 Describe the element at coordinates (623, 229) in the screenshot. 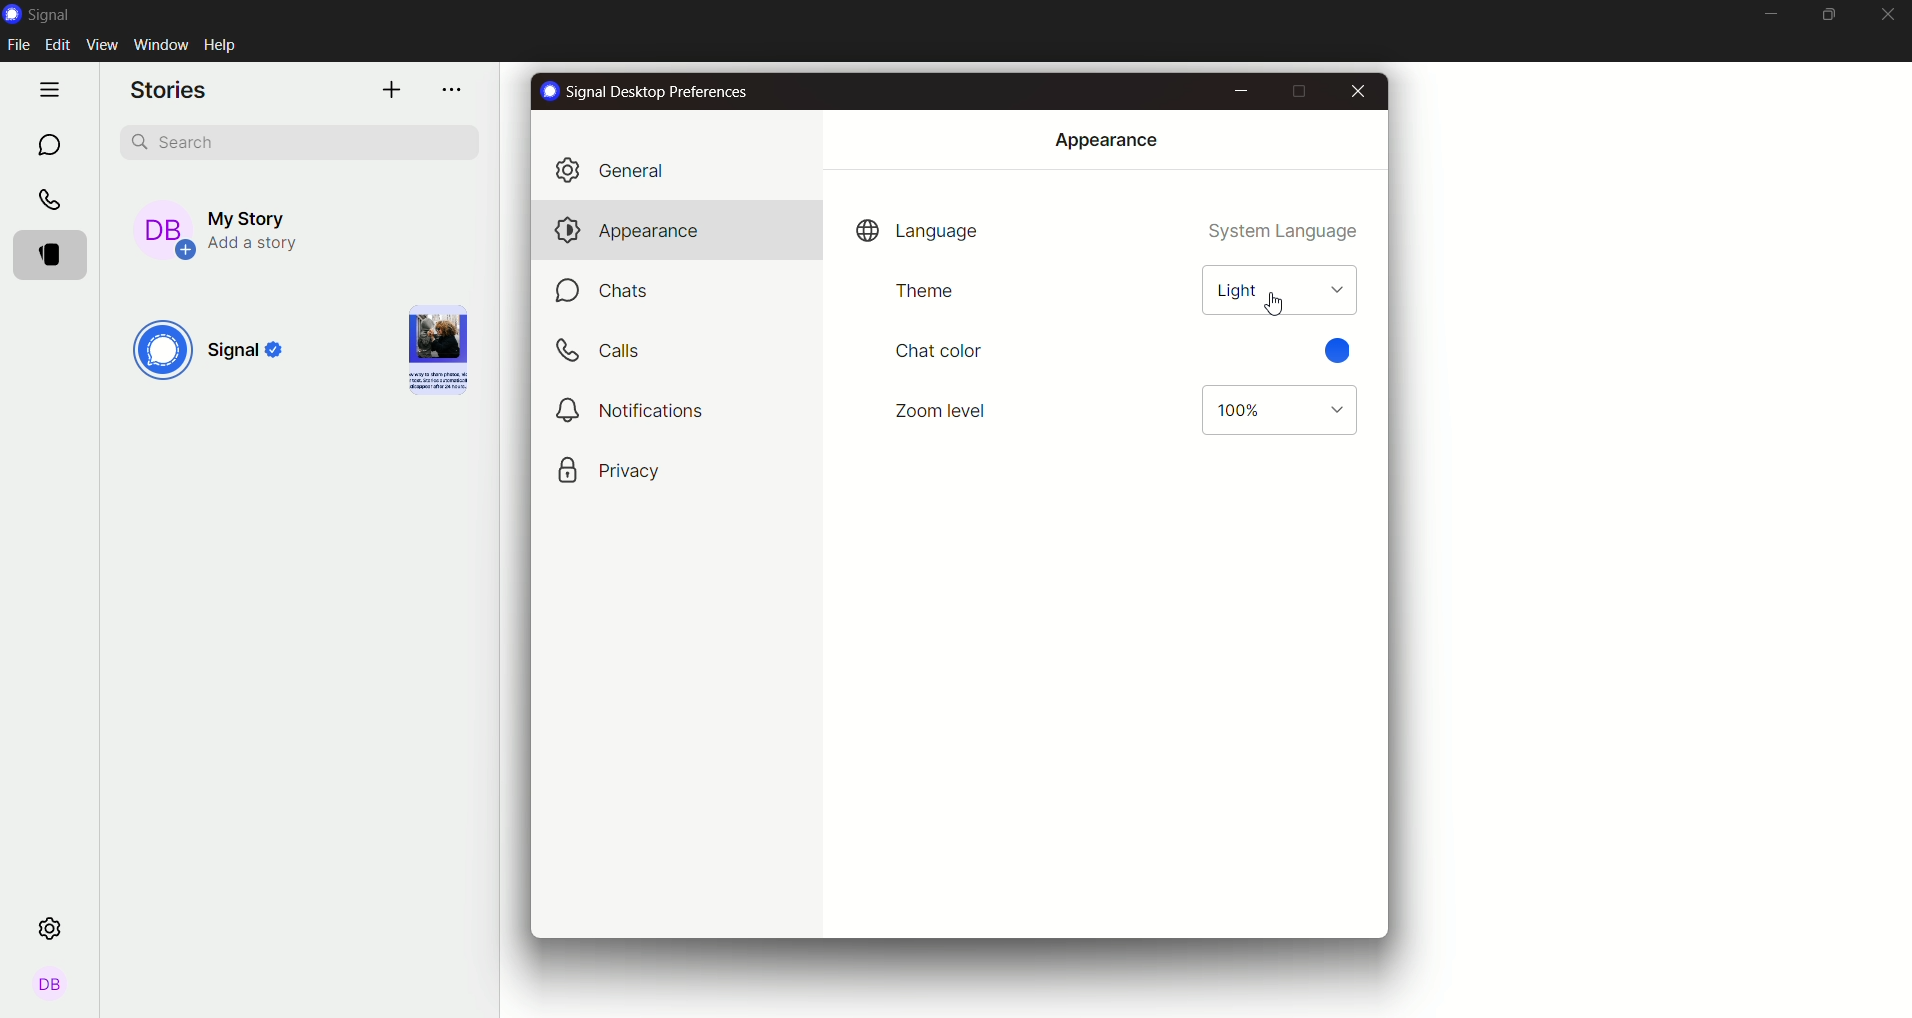

I see `appearance` at that location.